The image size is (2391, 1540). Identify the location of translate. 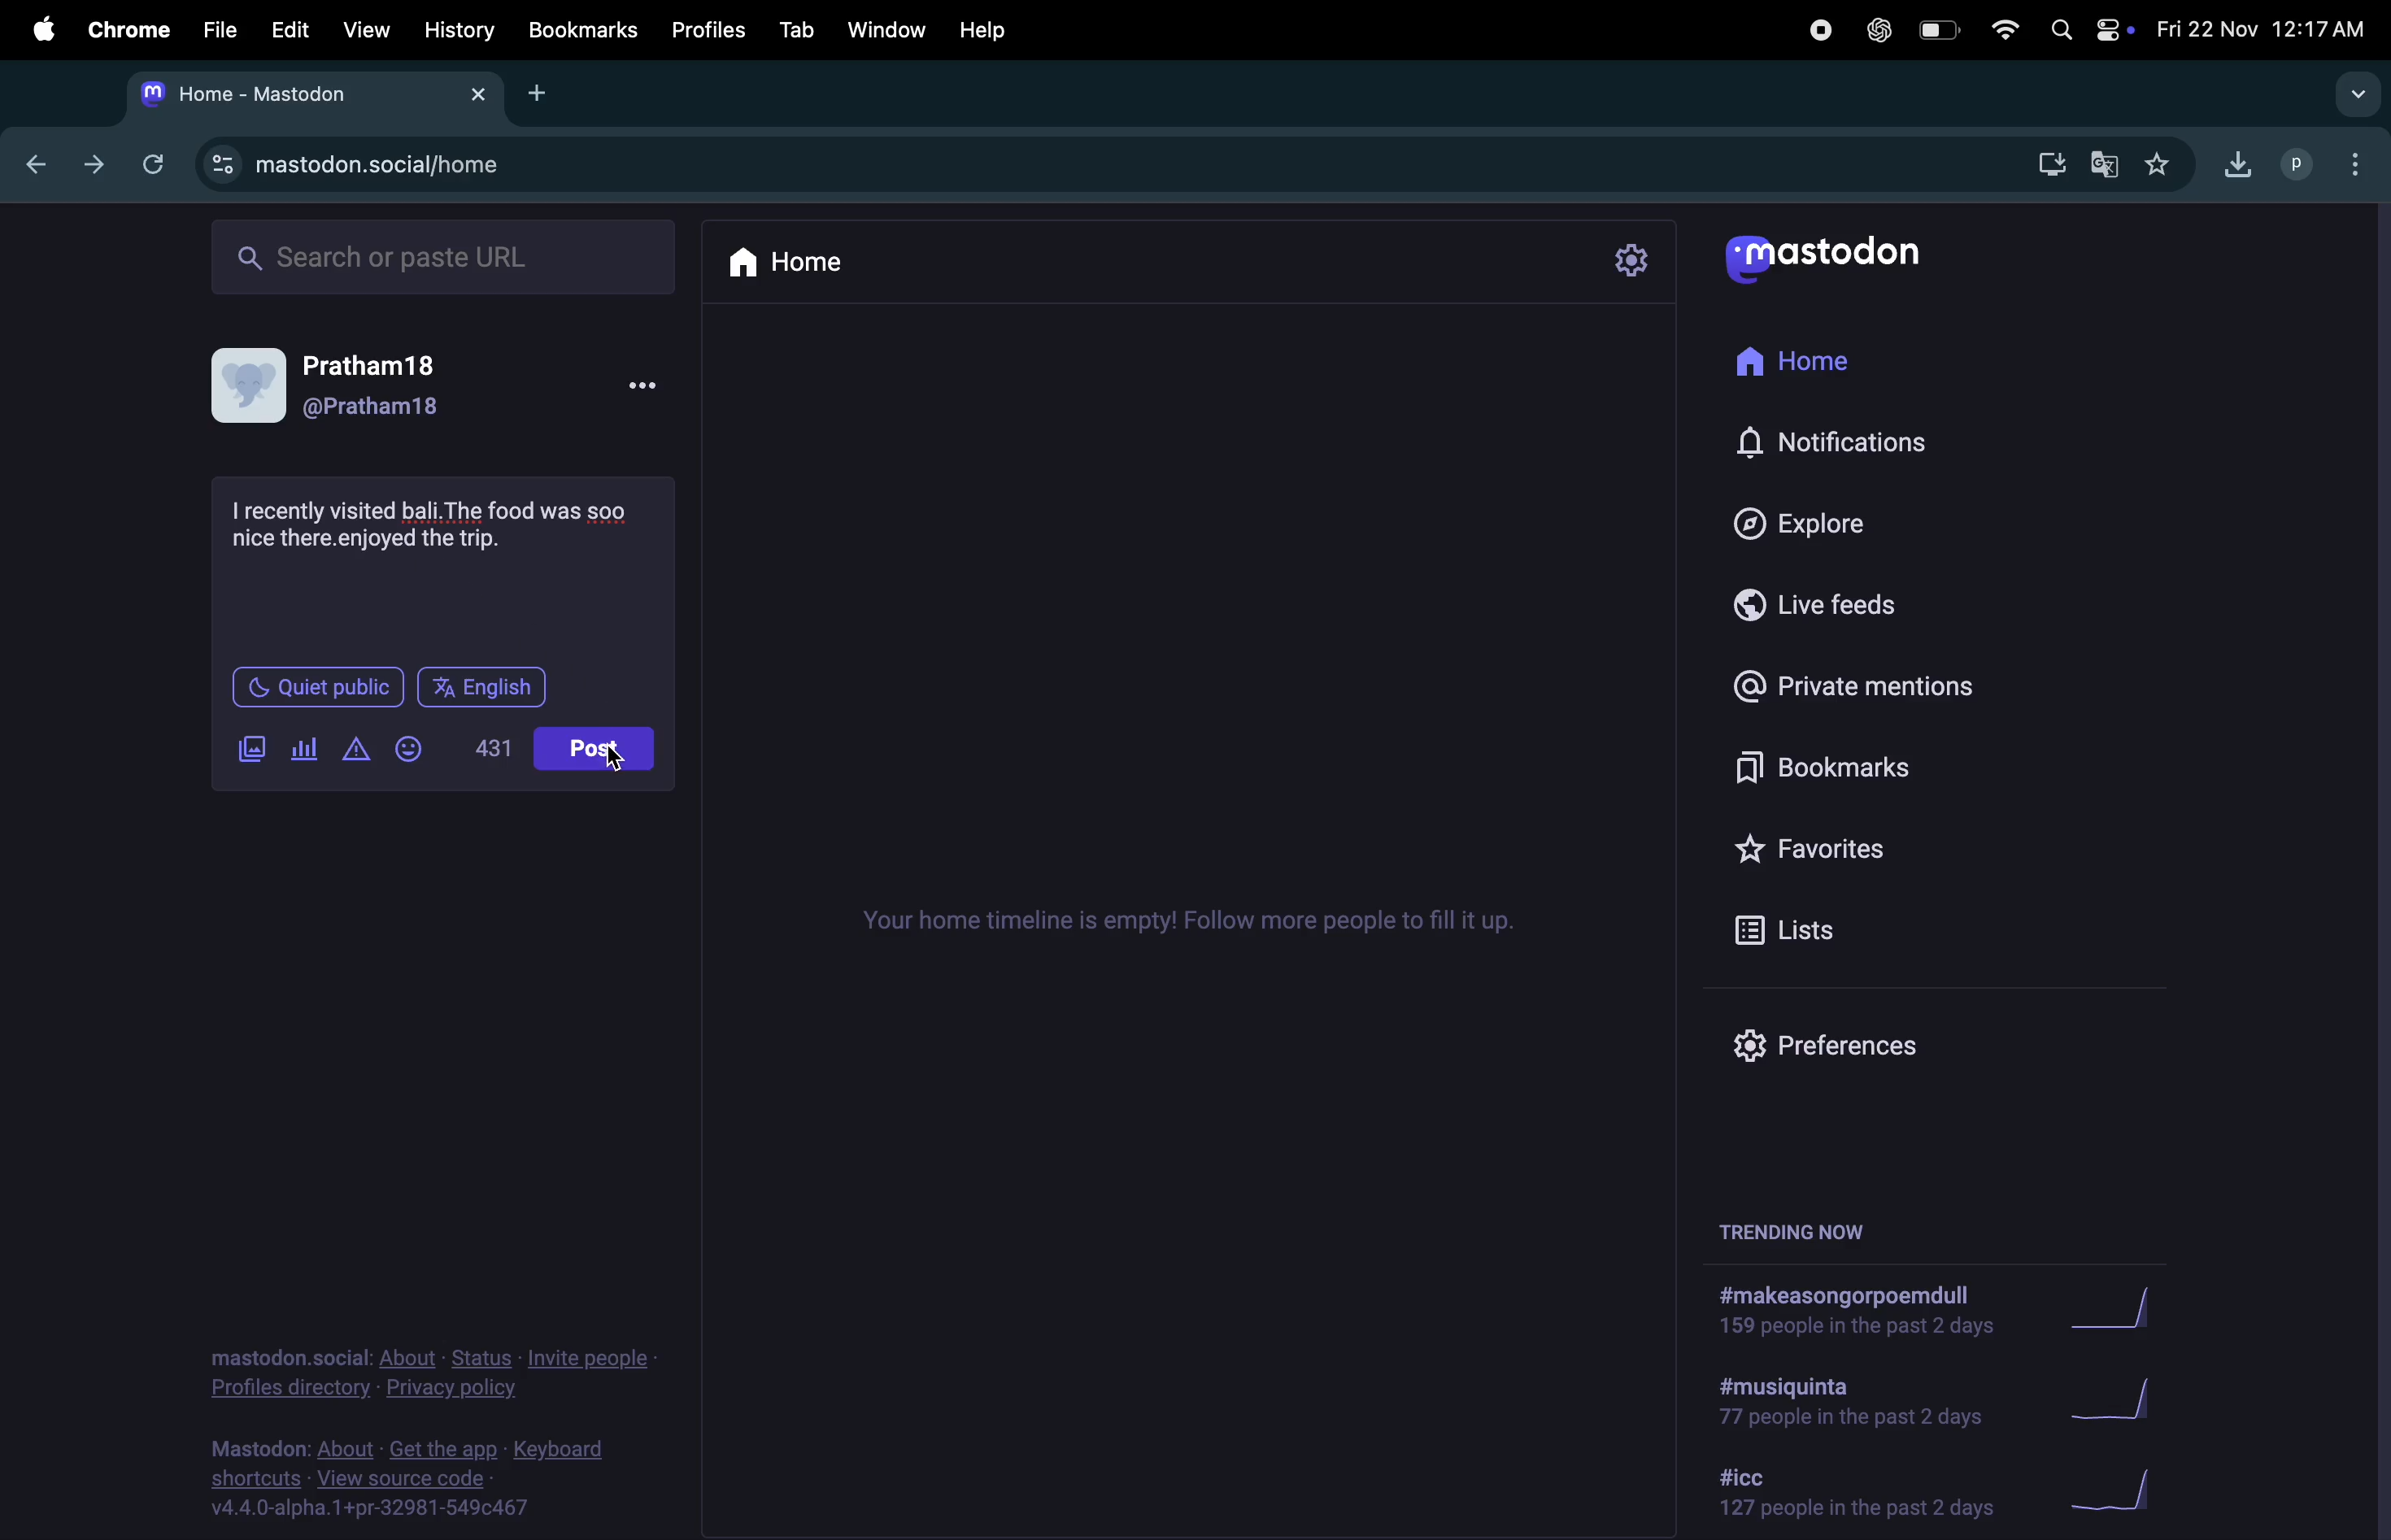
(2103, 165).